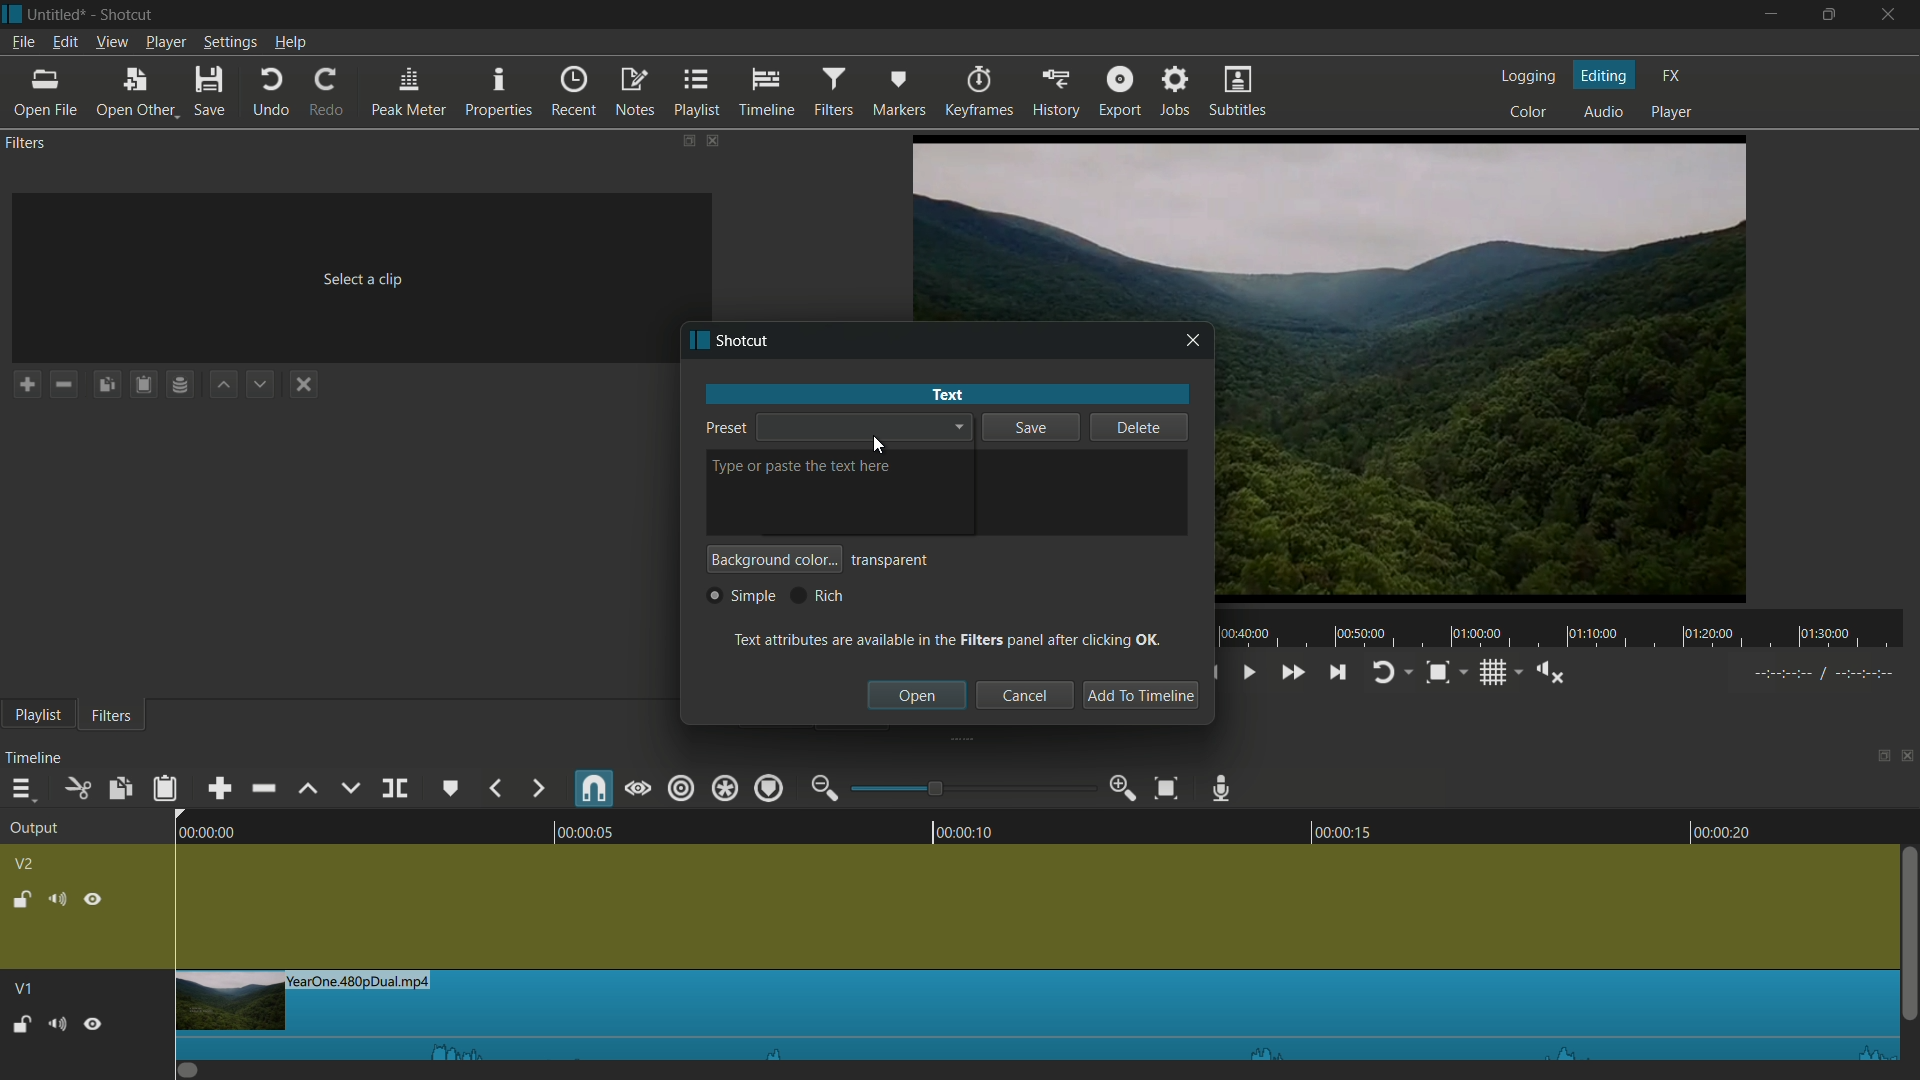  Describe the element at coordinates (195, 830) in the screenshot. I see `00:00:00` at that location.